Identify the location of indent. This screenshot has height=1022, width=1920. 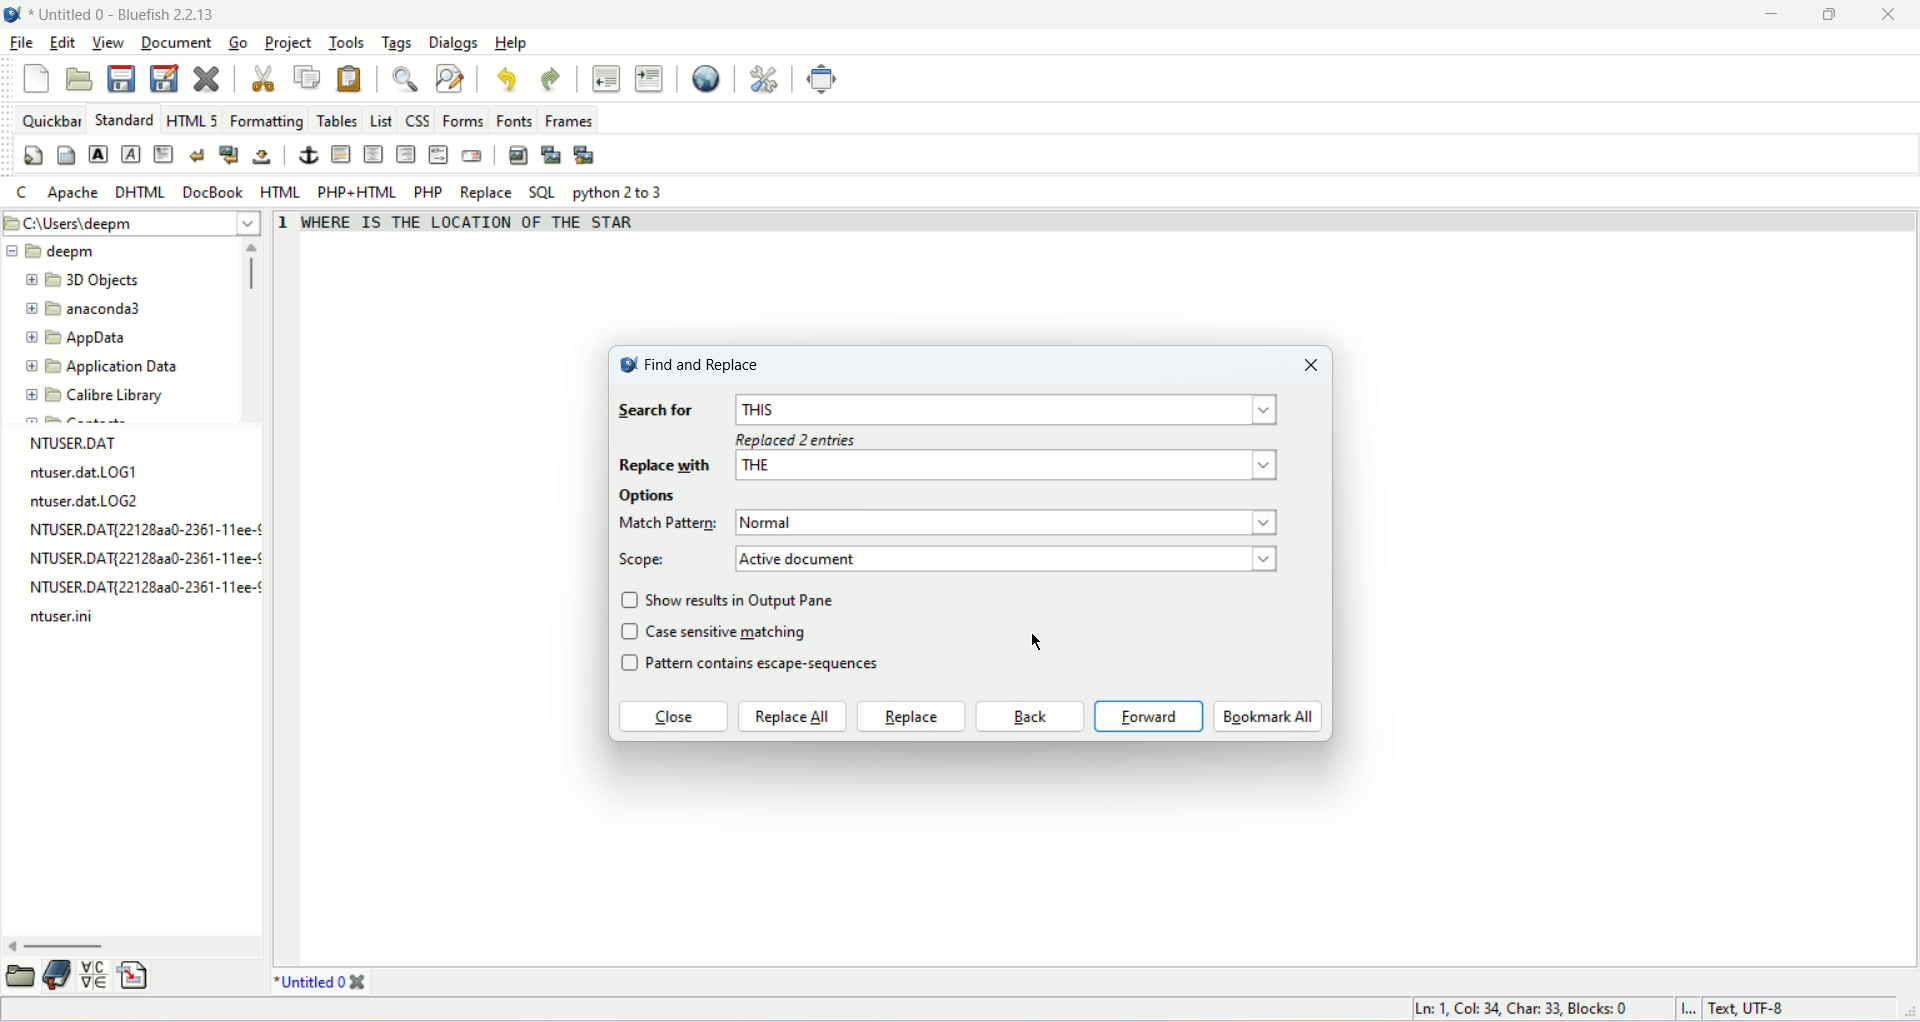
(648, 78).